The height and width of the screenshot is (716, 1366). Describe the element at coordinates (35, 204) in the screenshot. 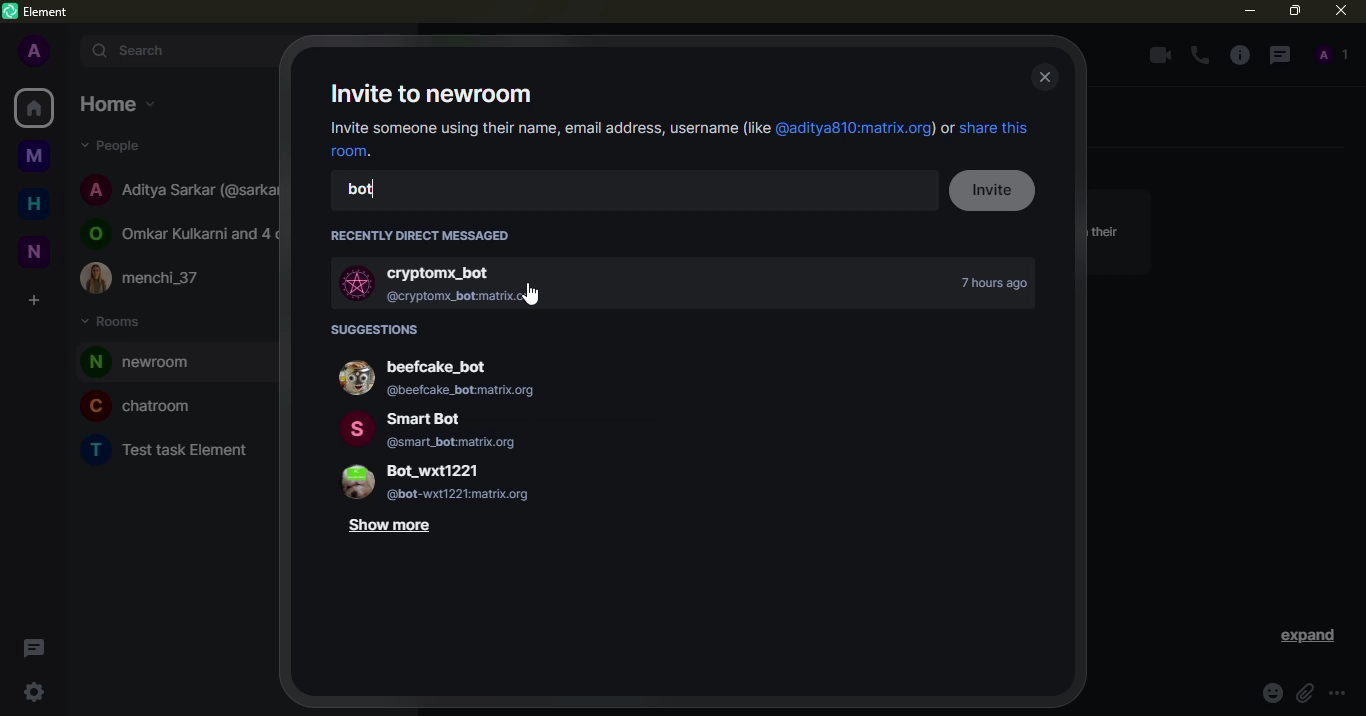

I see `home` at that location.